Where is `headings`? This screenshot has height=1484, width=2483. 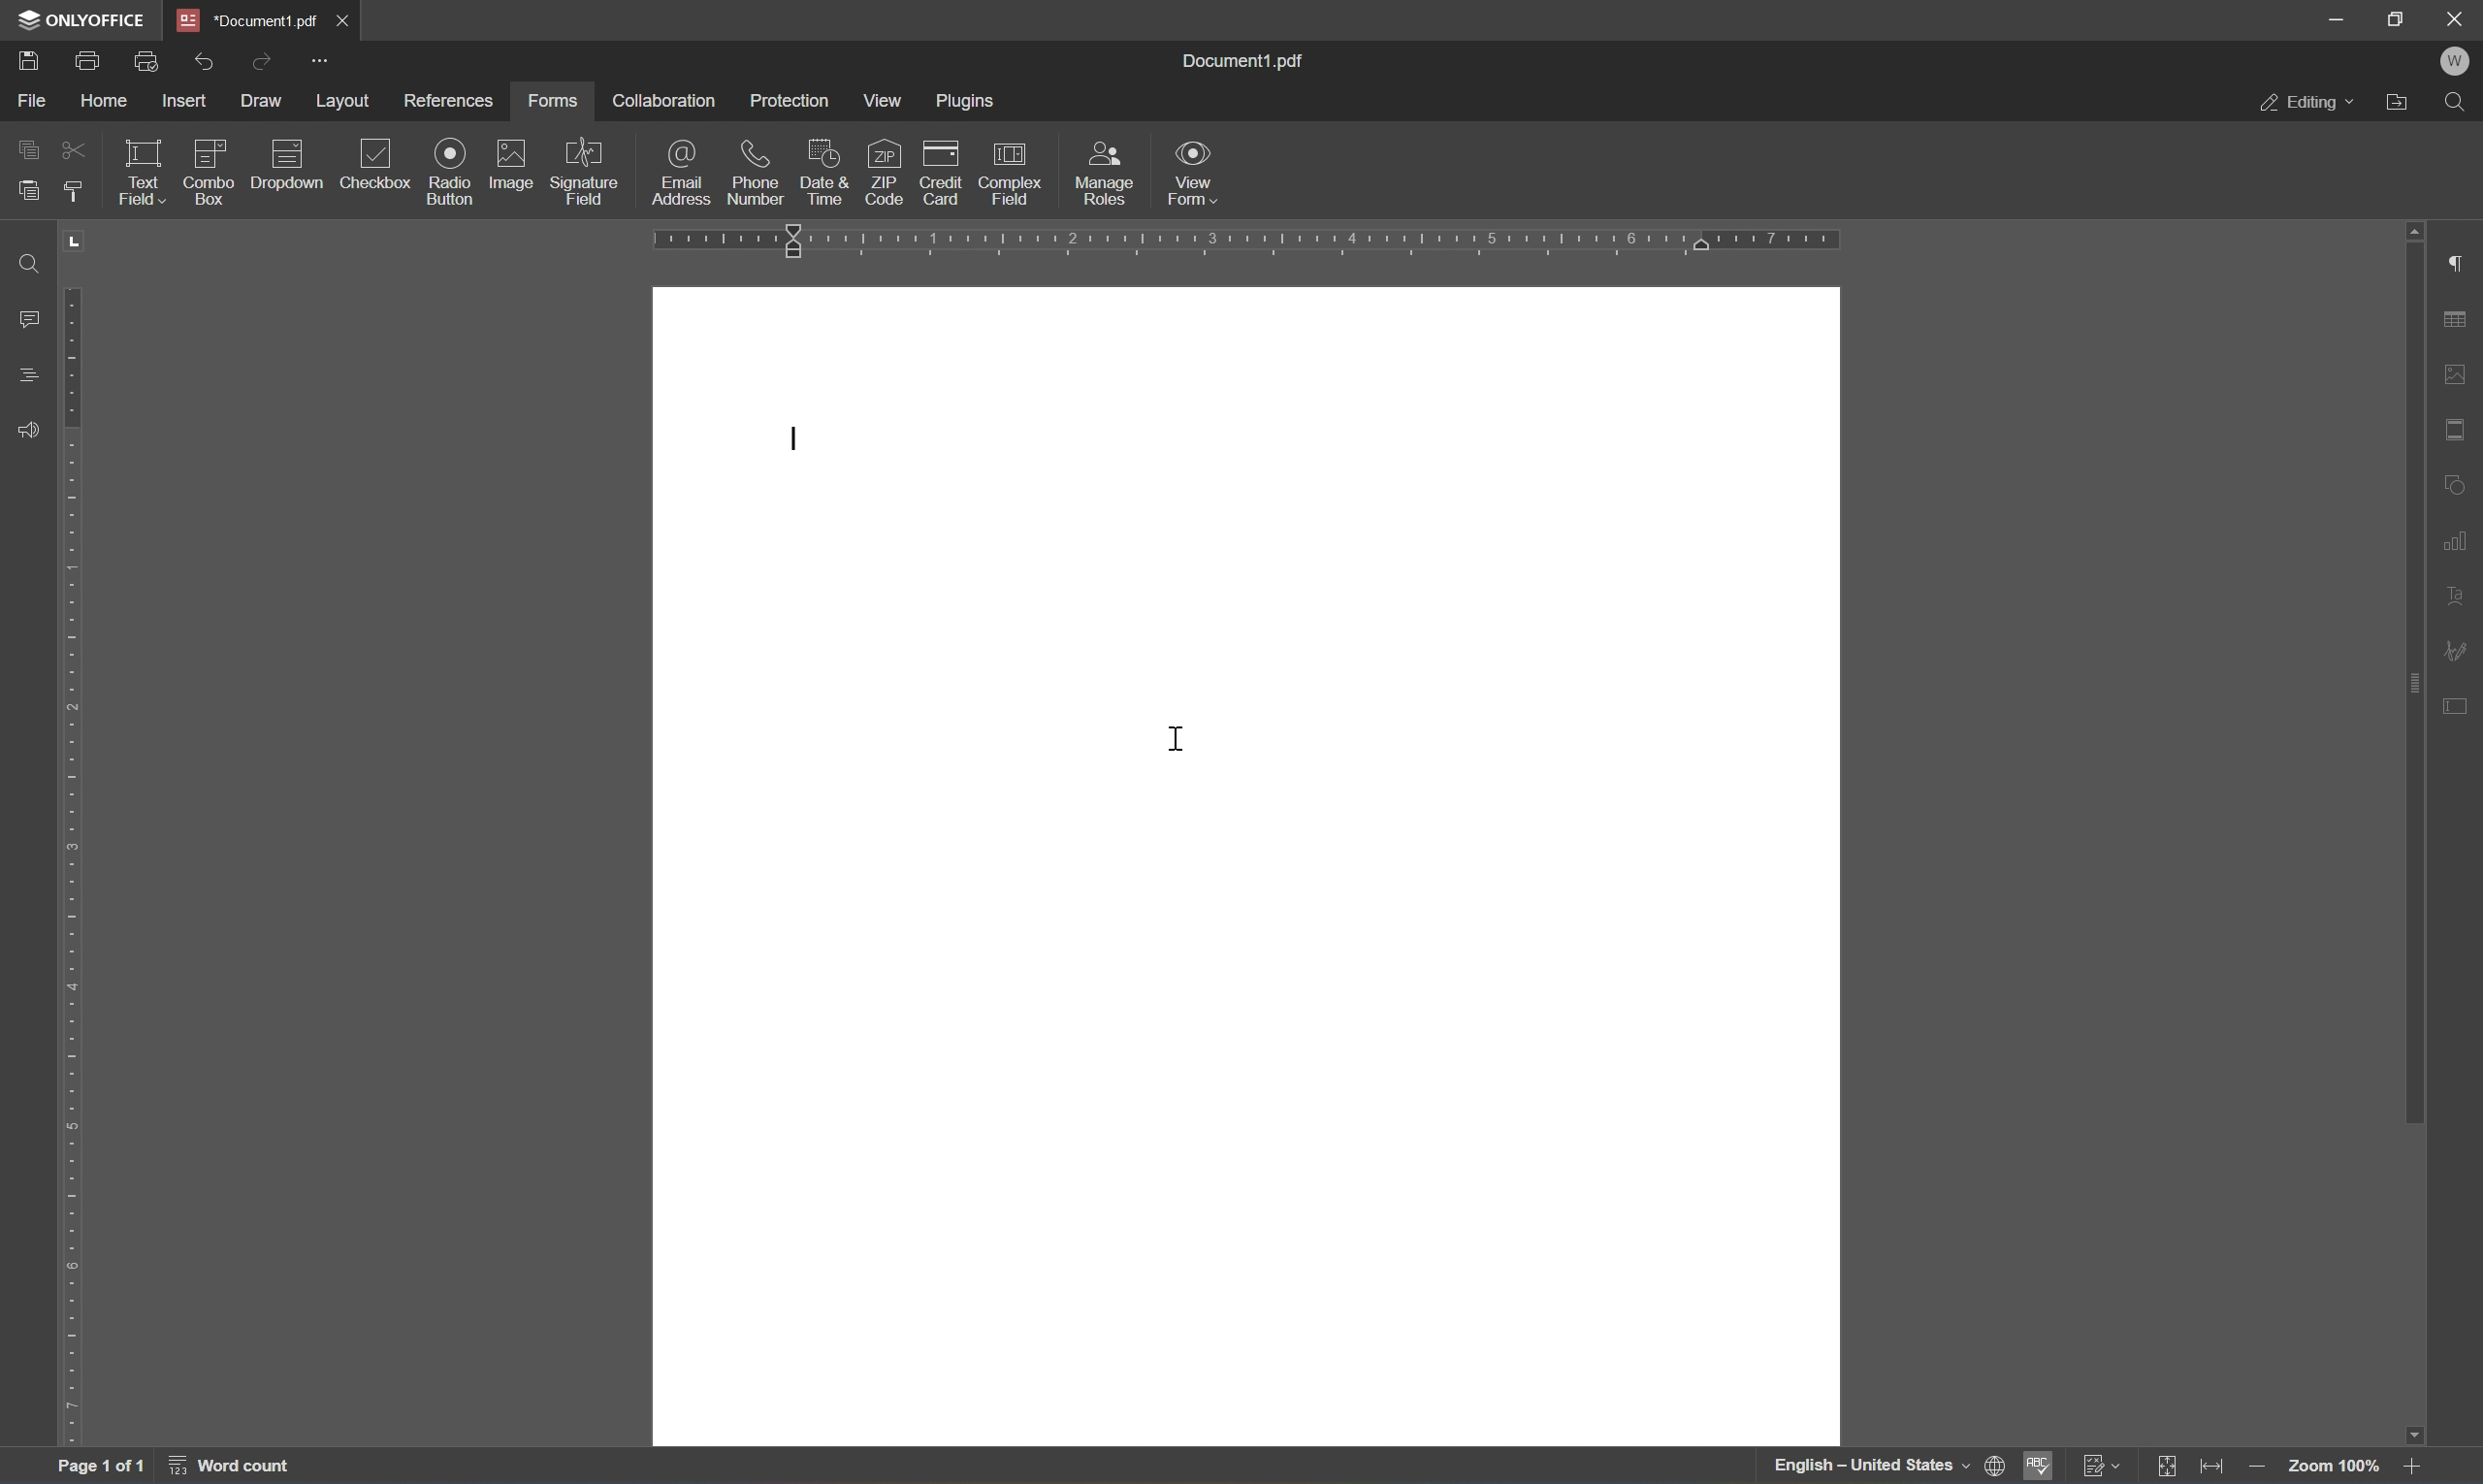
headings is located at coordinates (28, 374).